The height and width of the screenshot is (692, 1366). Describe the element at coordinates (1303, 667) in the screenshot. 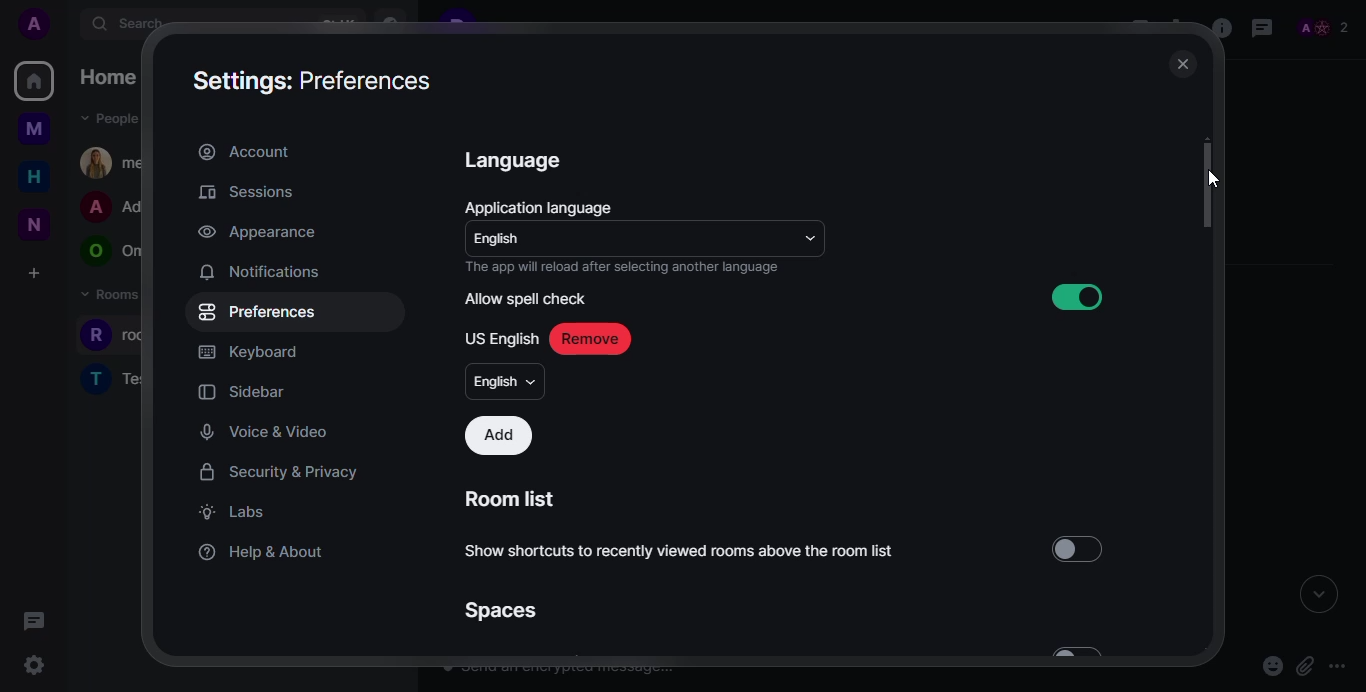

I see `attach` at that location.